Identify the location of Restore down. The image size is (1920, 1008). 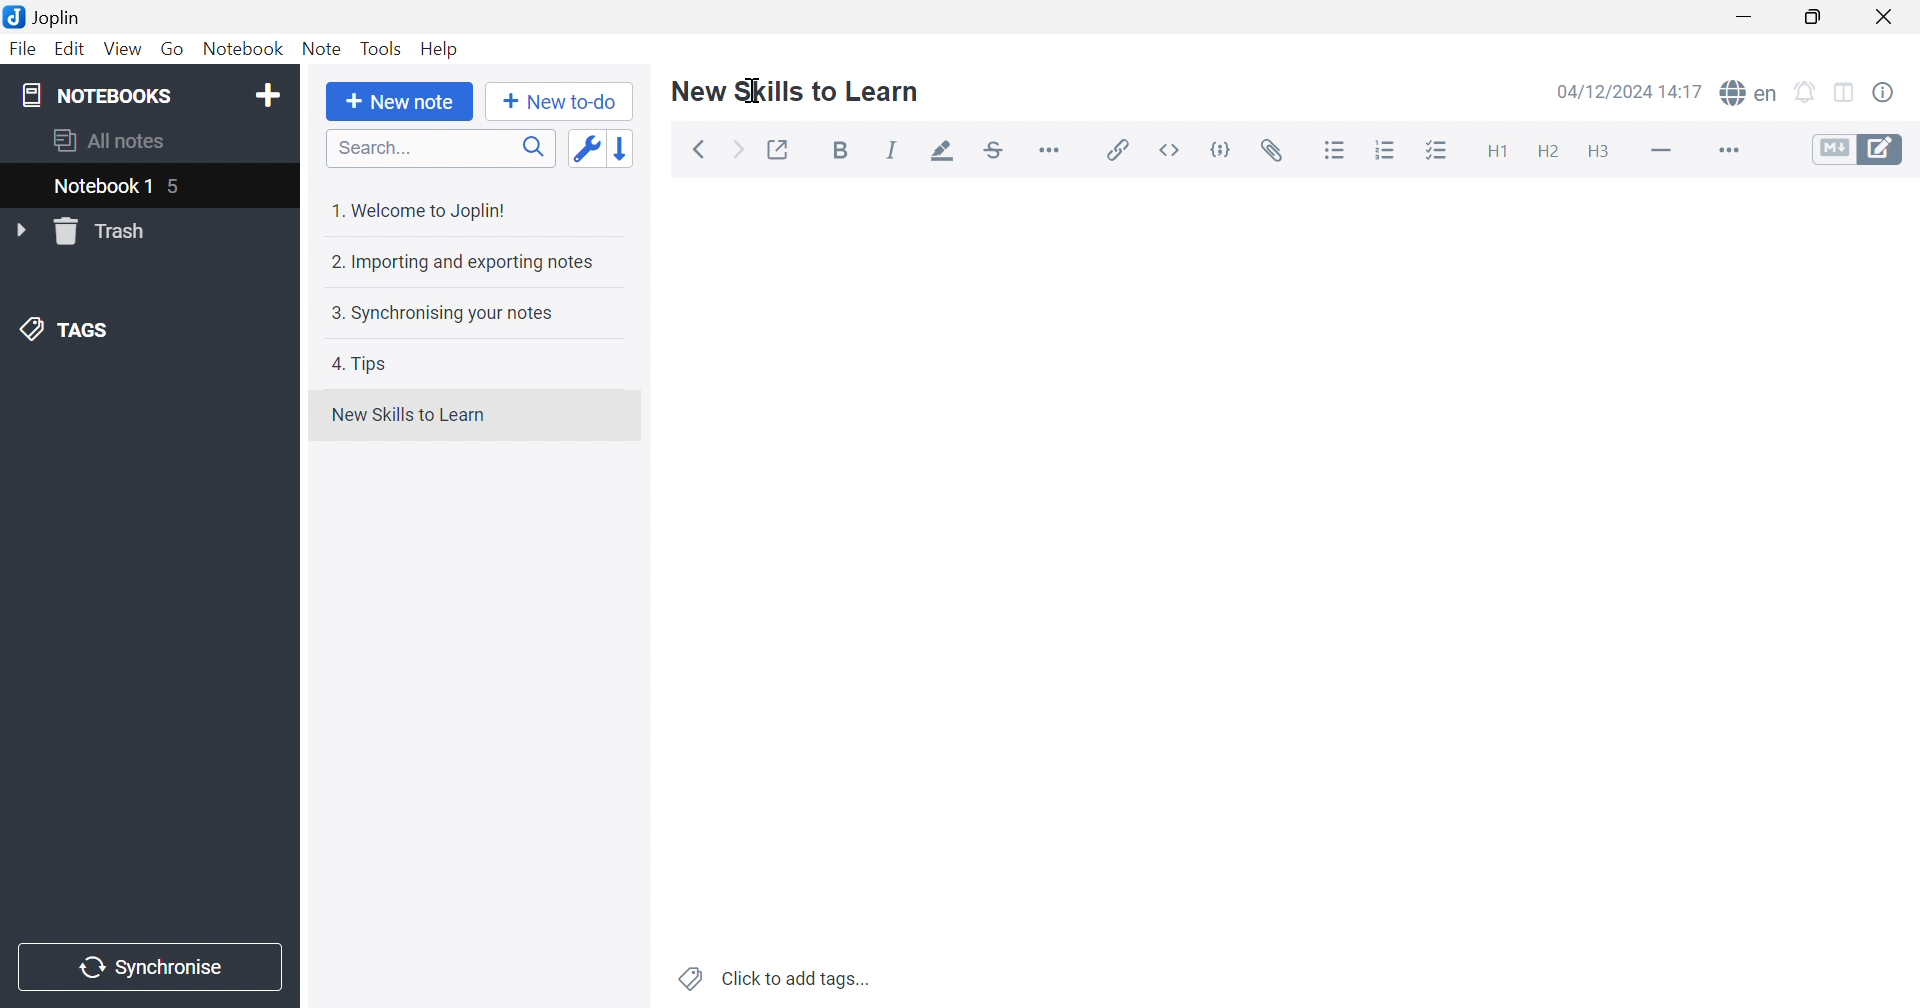
(1812, 17).